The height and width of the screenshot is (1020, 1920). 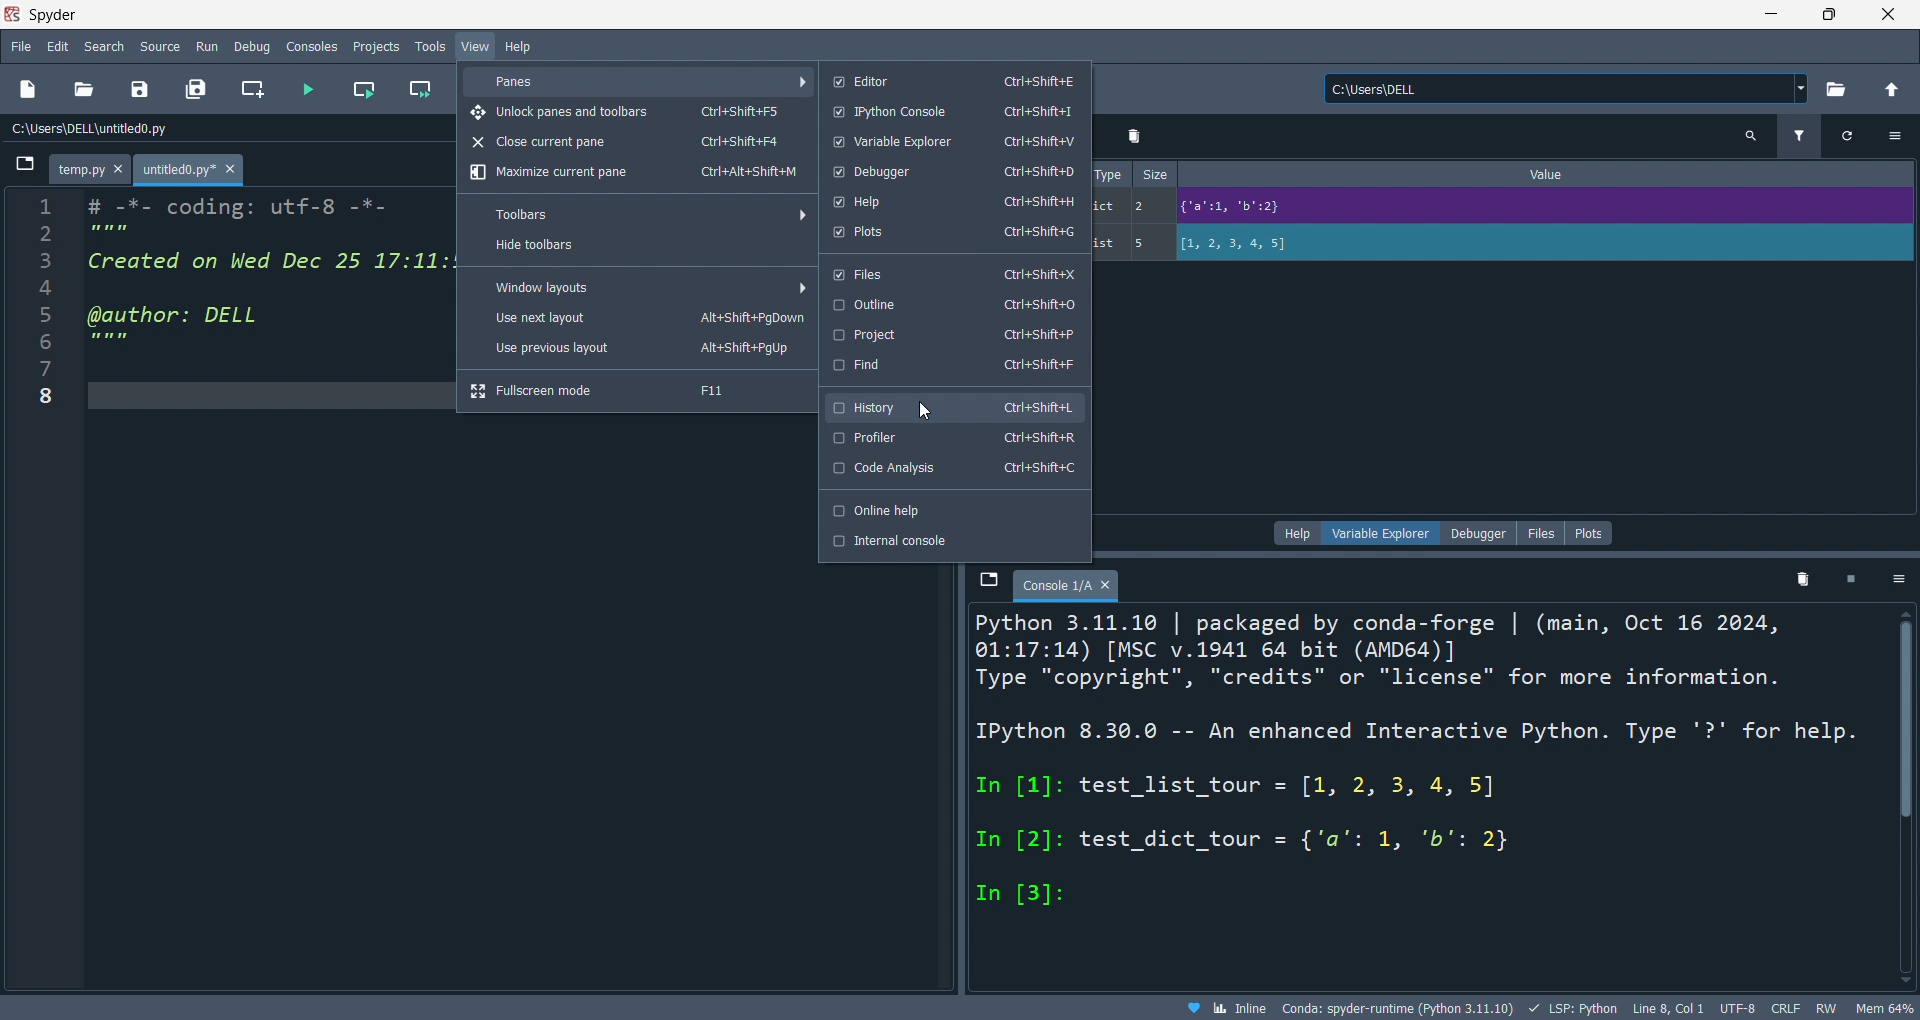 What do you see at coordinates (953, 335) in the screenshot?
I see `project` at bounding box center [953, 335].